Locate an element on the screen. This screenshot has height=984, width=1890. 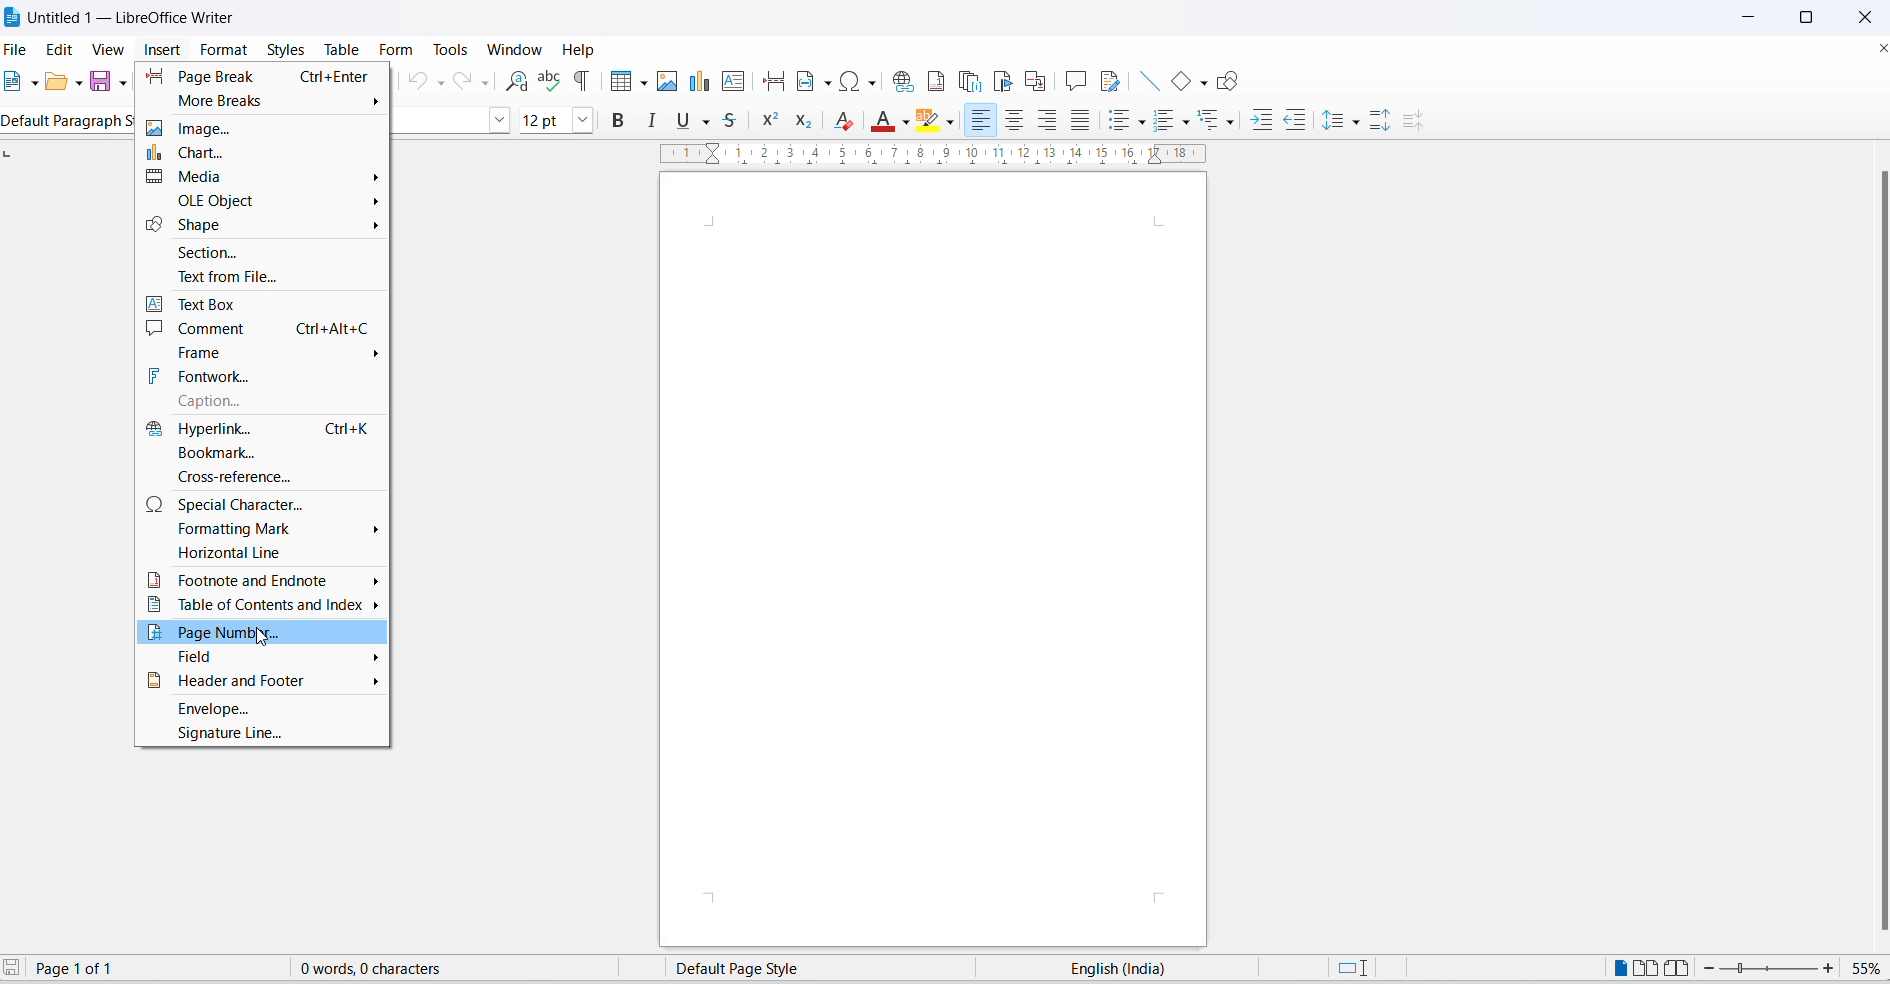
line spacing is located at coordinates (1335, 121).